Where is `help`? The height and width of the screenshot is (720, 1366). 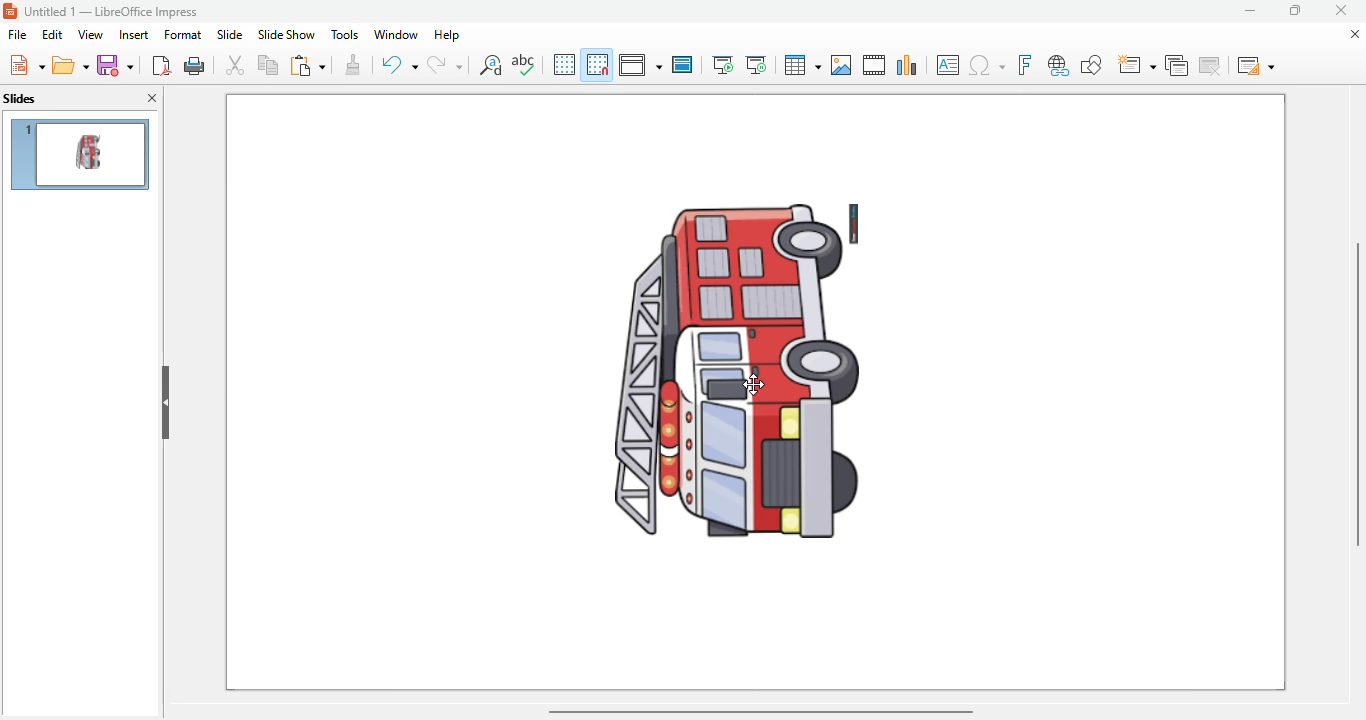 help is located at coordinates (447, 34).